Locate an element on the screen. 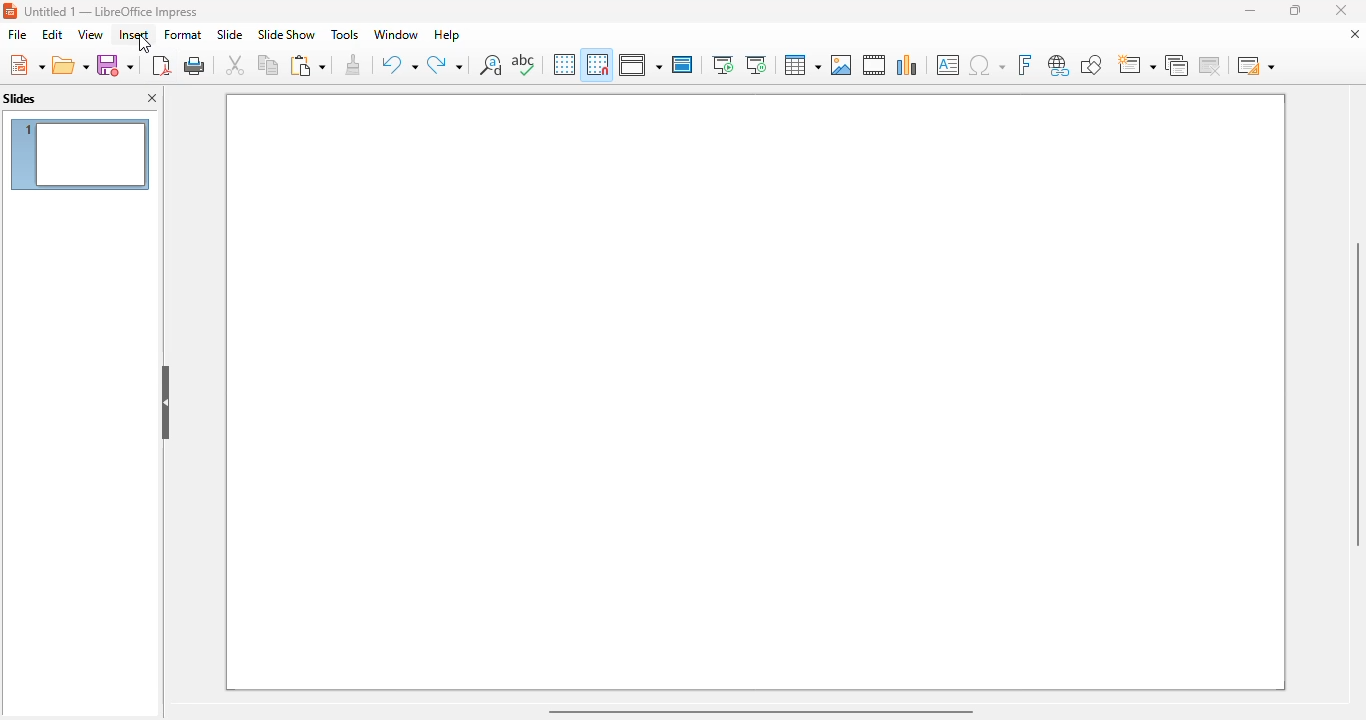 The height and width of the screenshot is (720, 1366). close pane is located at coordinates (154, 99).